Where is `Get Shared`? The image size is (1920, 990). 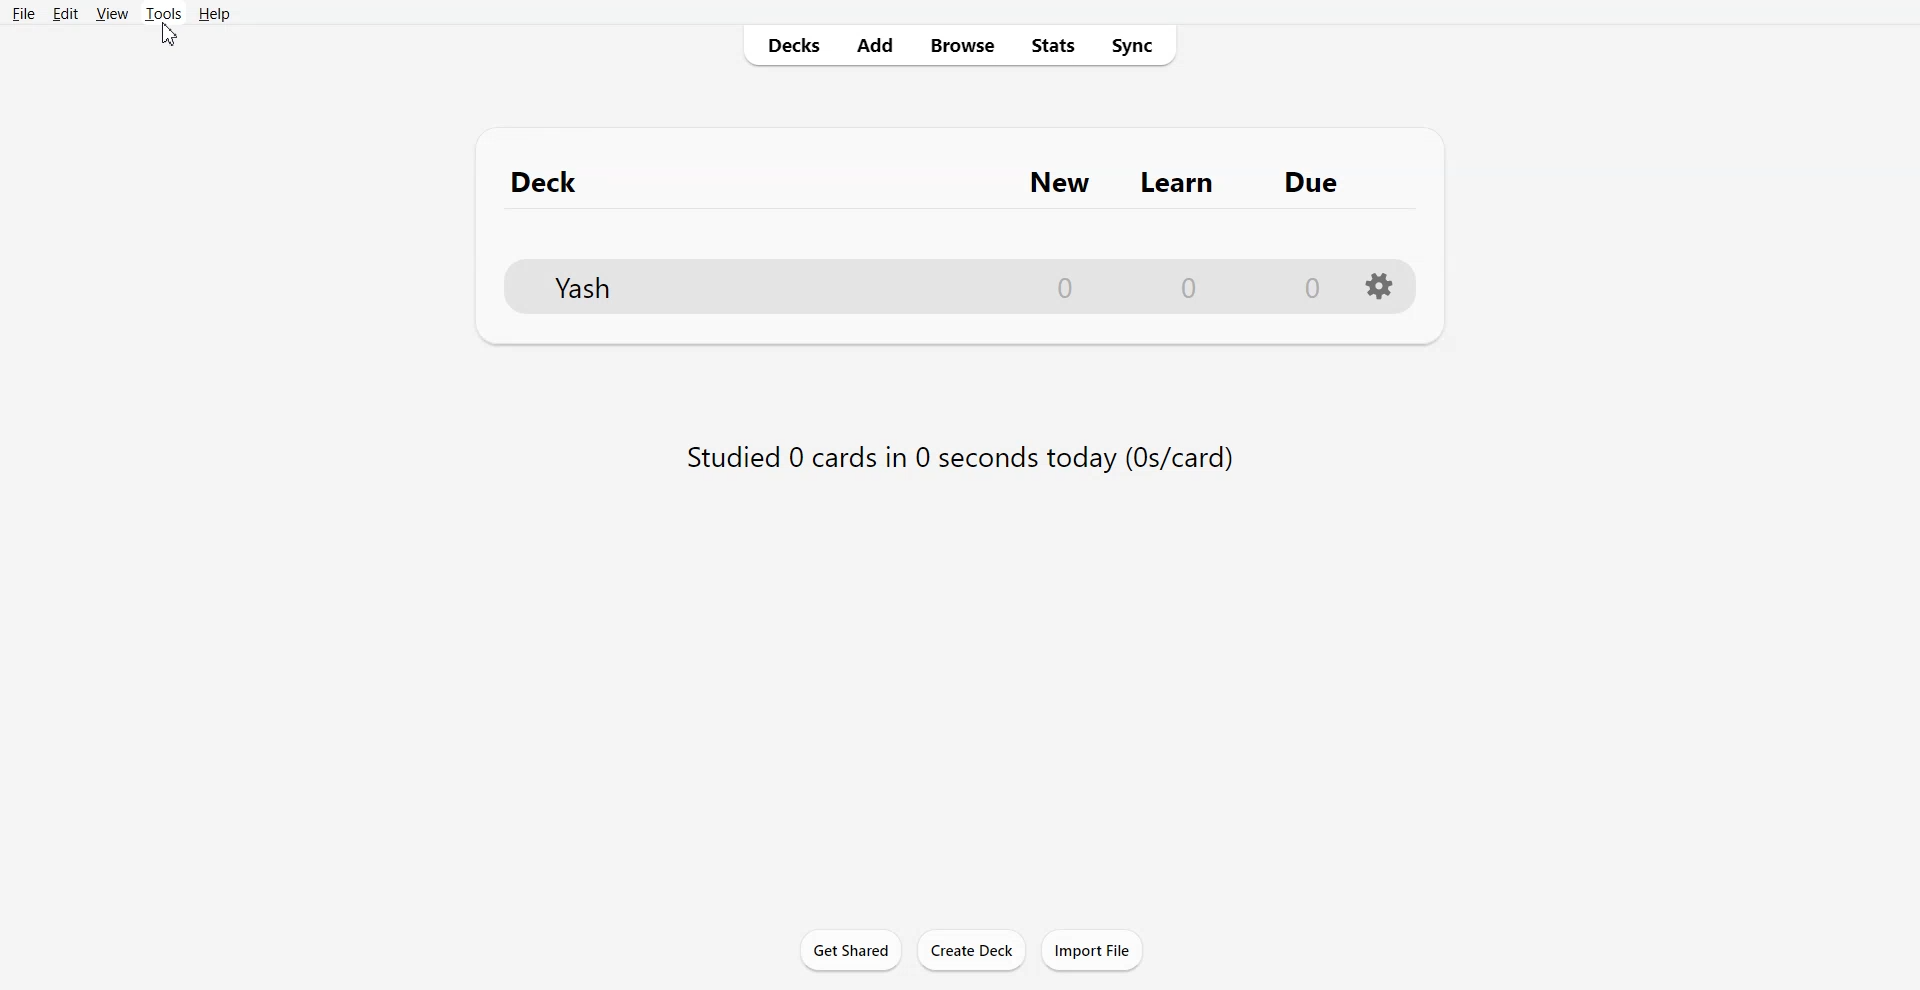
Get Shared is located at coordinates (851, 949).